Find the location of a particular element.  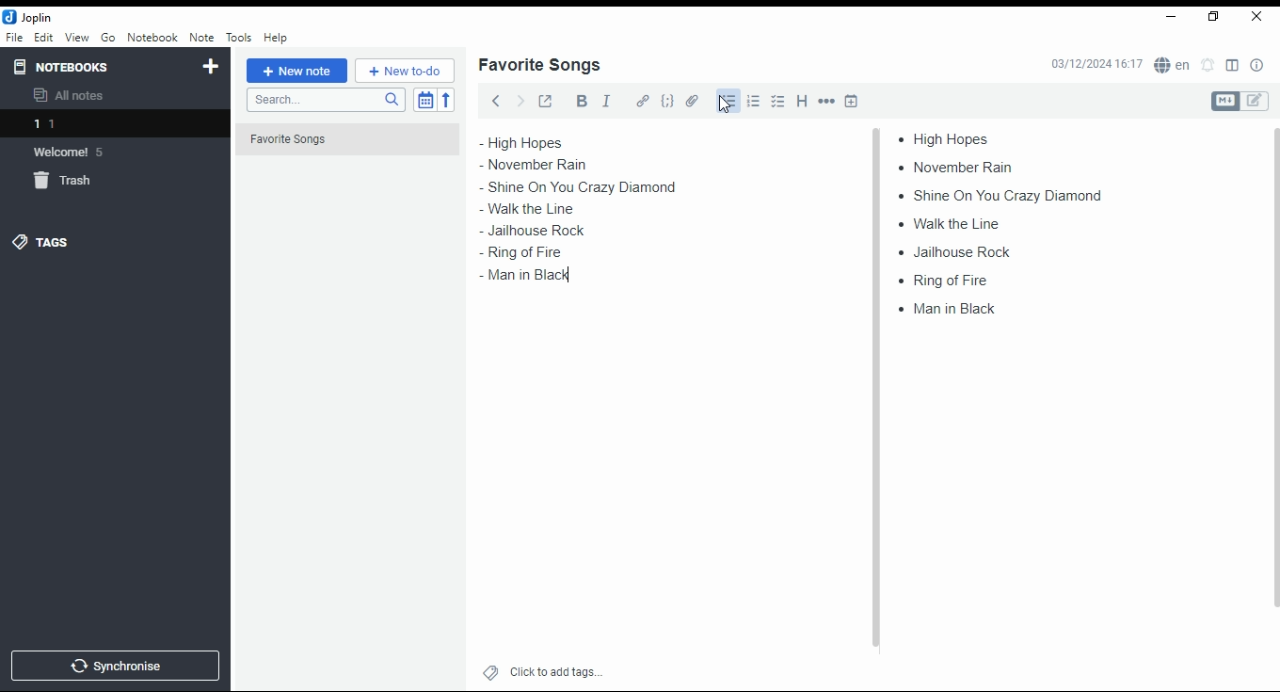

attach file is located at coordinates (693, 100).